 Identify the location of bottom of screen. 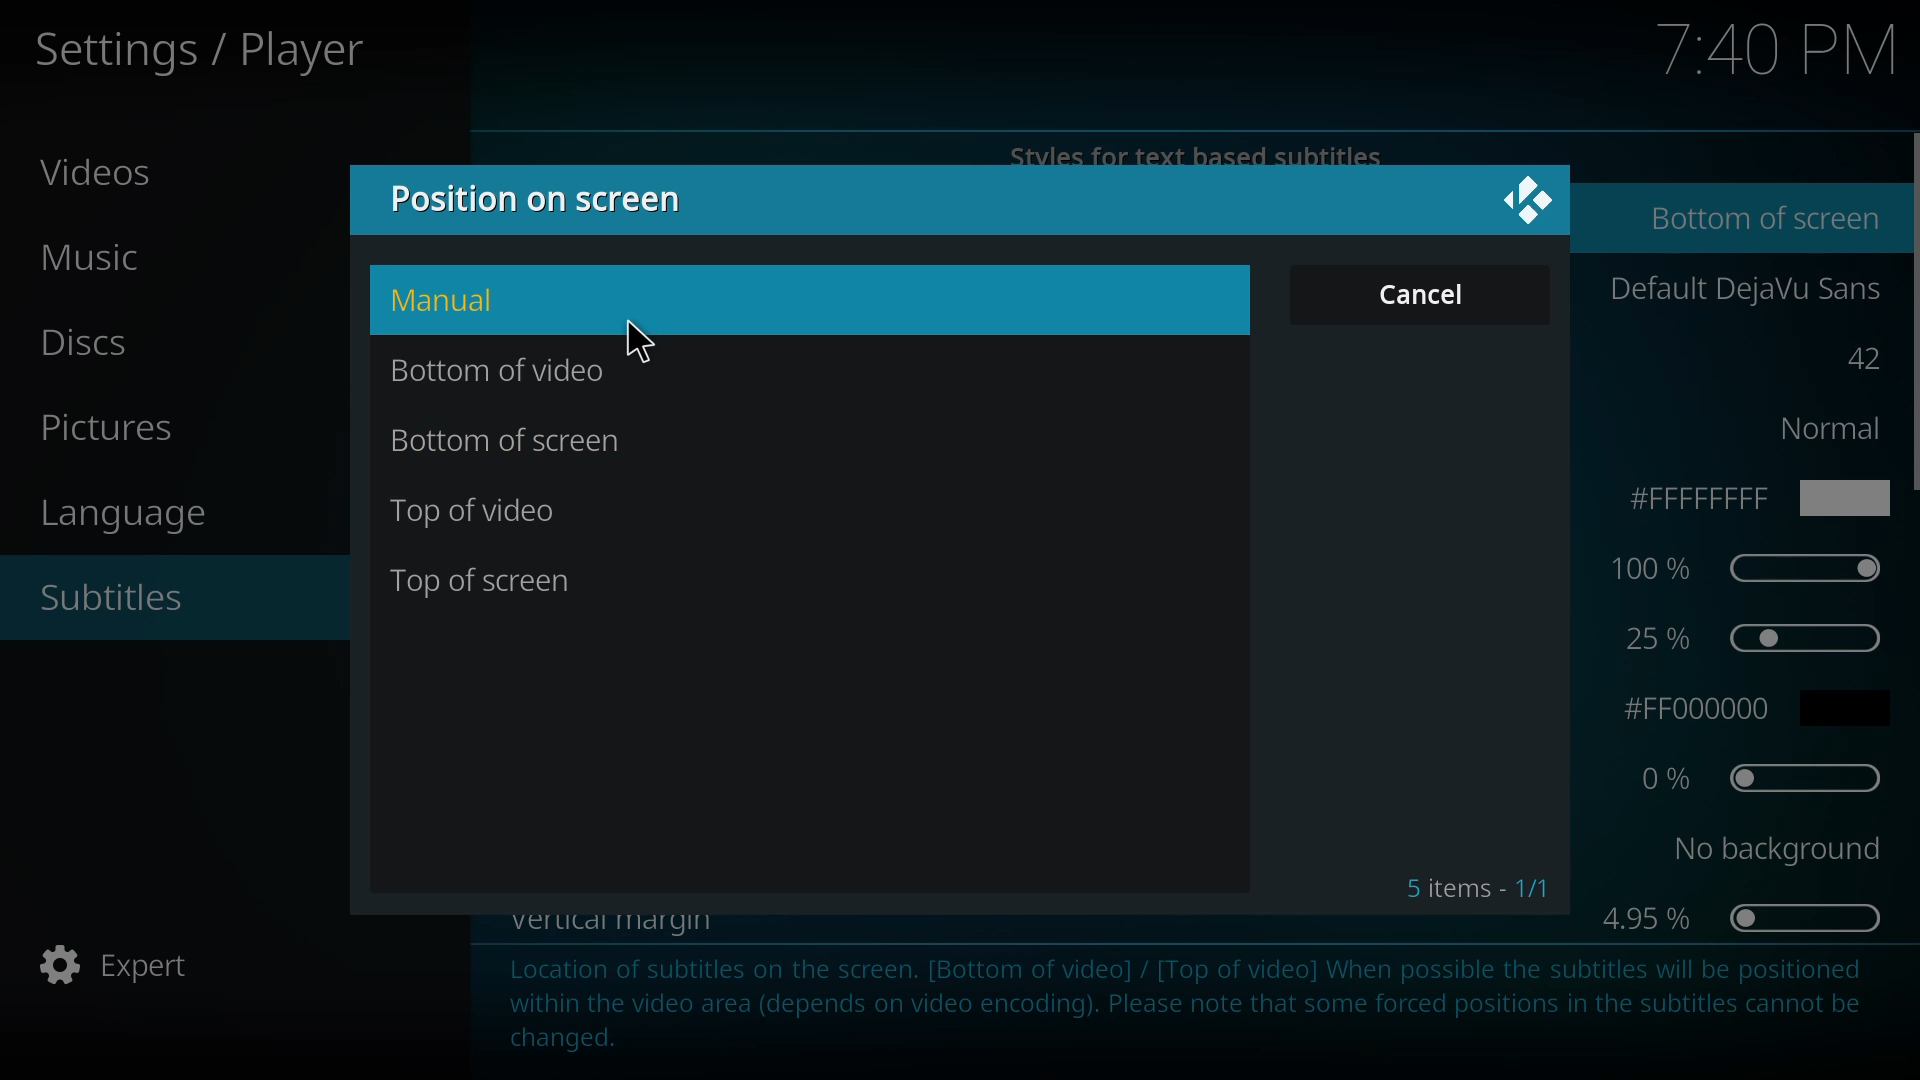
(517, 442).